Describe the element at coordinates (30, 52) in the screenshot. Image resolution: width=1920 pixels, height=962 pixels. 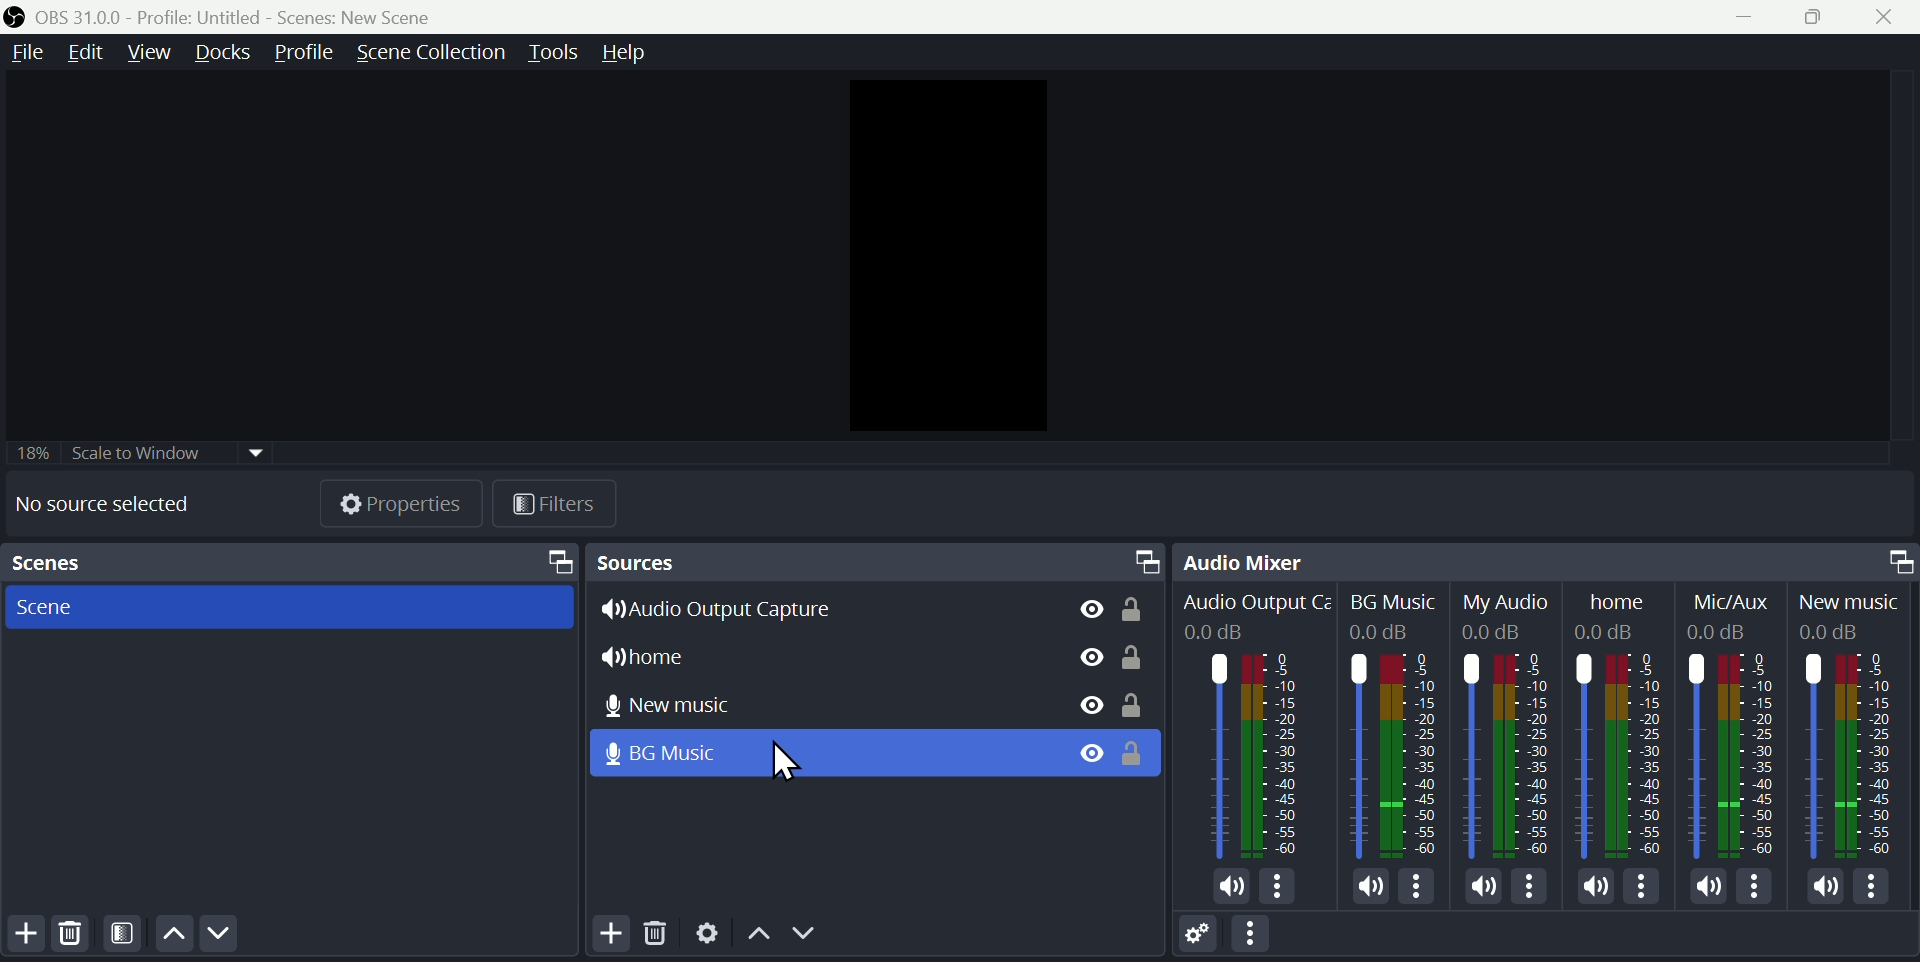
I see `File` at that location.